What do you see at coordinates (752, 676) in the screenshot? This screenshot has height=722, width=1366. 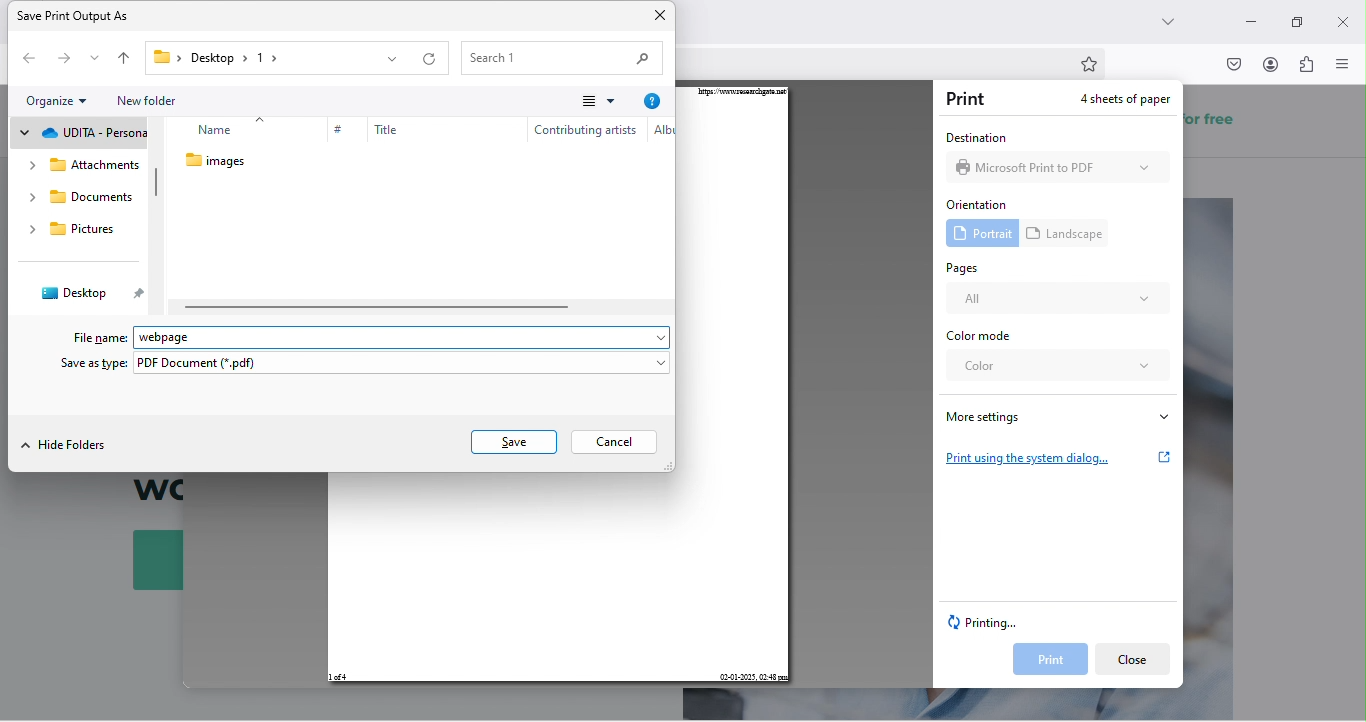 I see `02-01-2025, 02:48 pm` at bounding box center [752, 676].